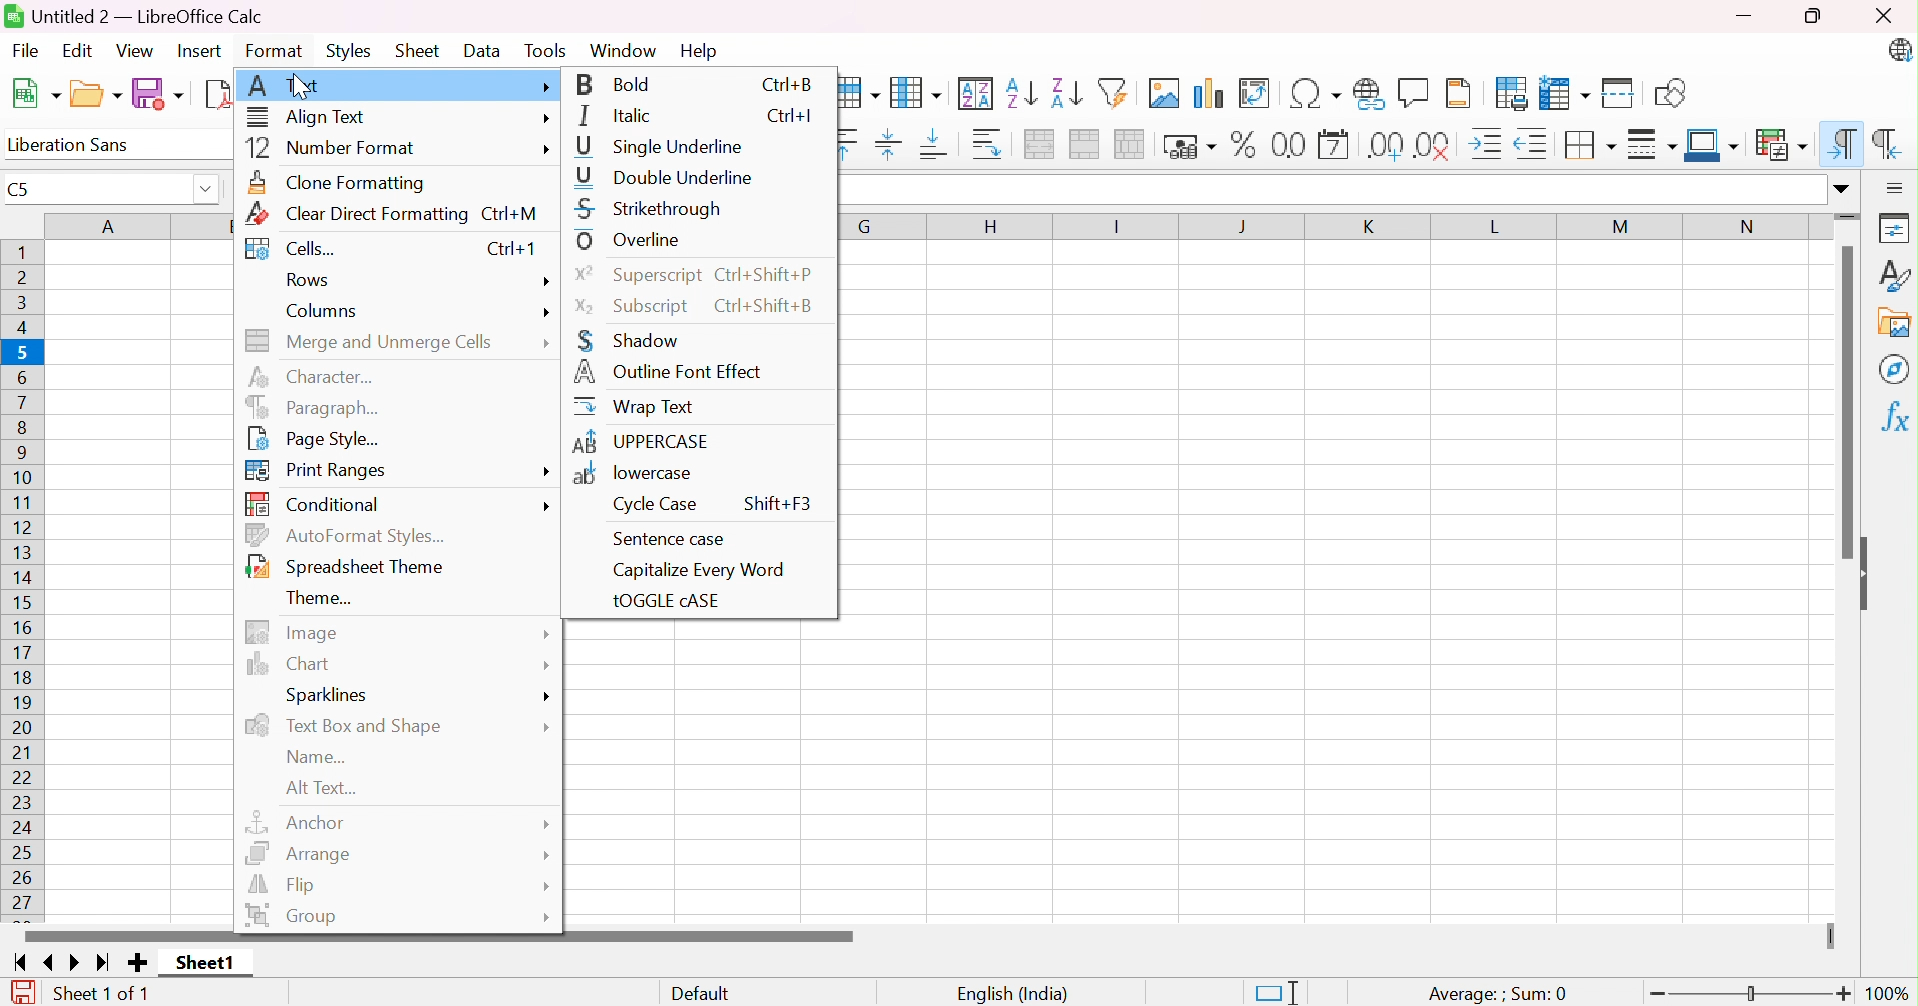  What do you see at coordinates (1119, 91) in the screenshot?
I see `AutoFilter` at bounding box center [1119, 91].